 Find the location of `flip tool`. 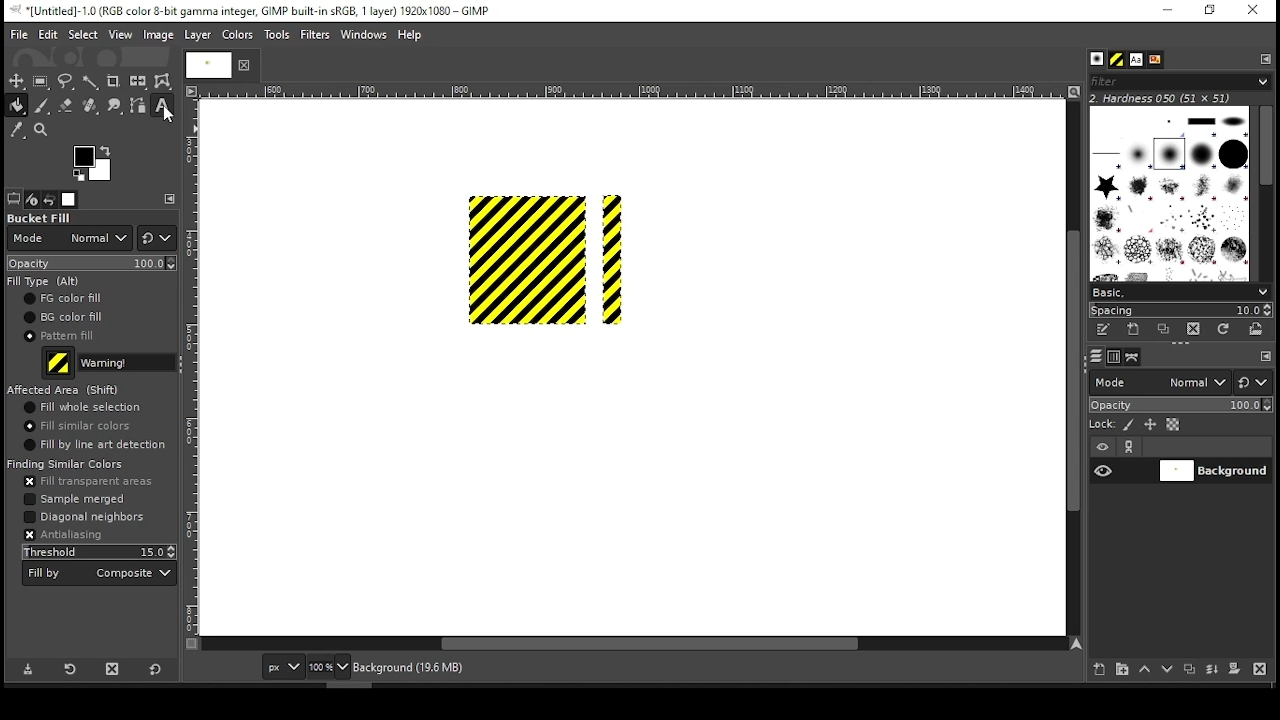

flip tool is located at coordinates (138, 80).